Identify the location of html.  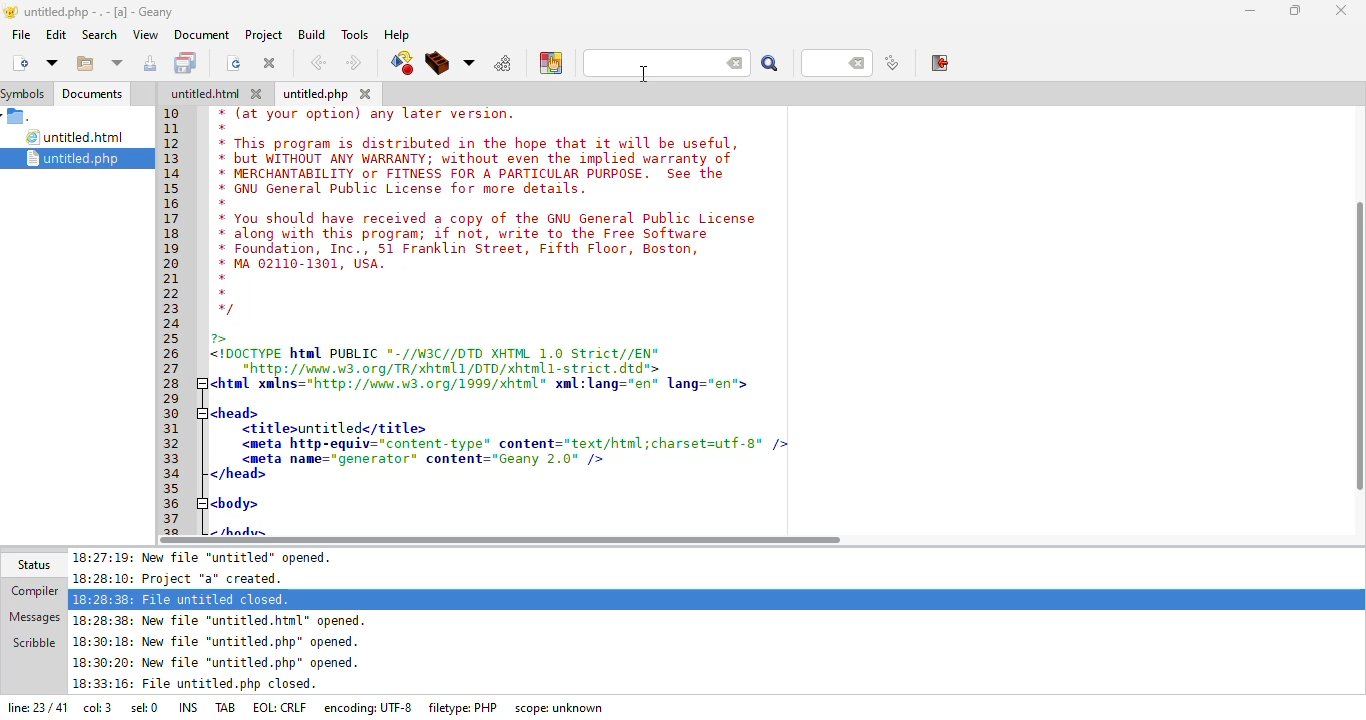
(205, 94).